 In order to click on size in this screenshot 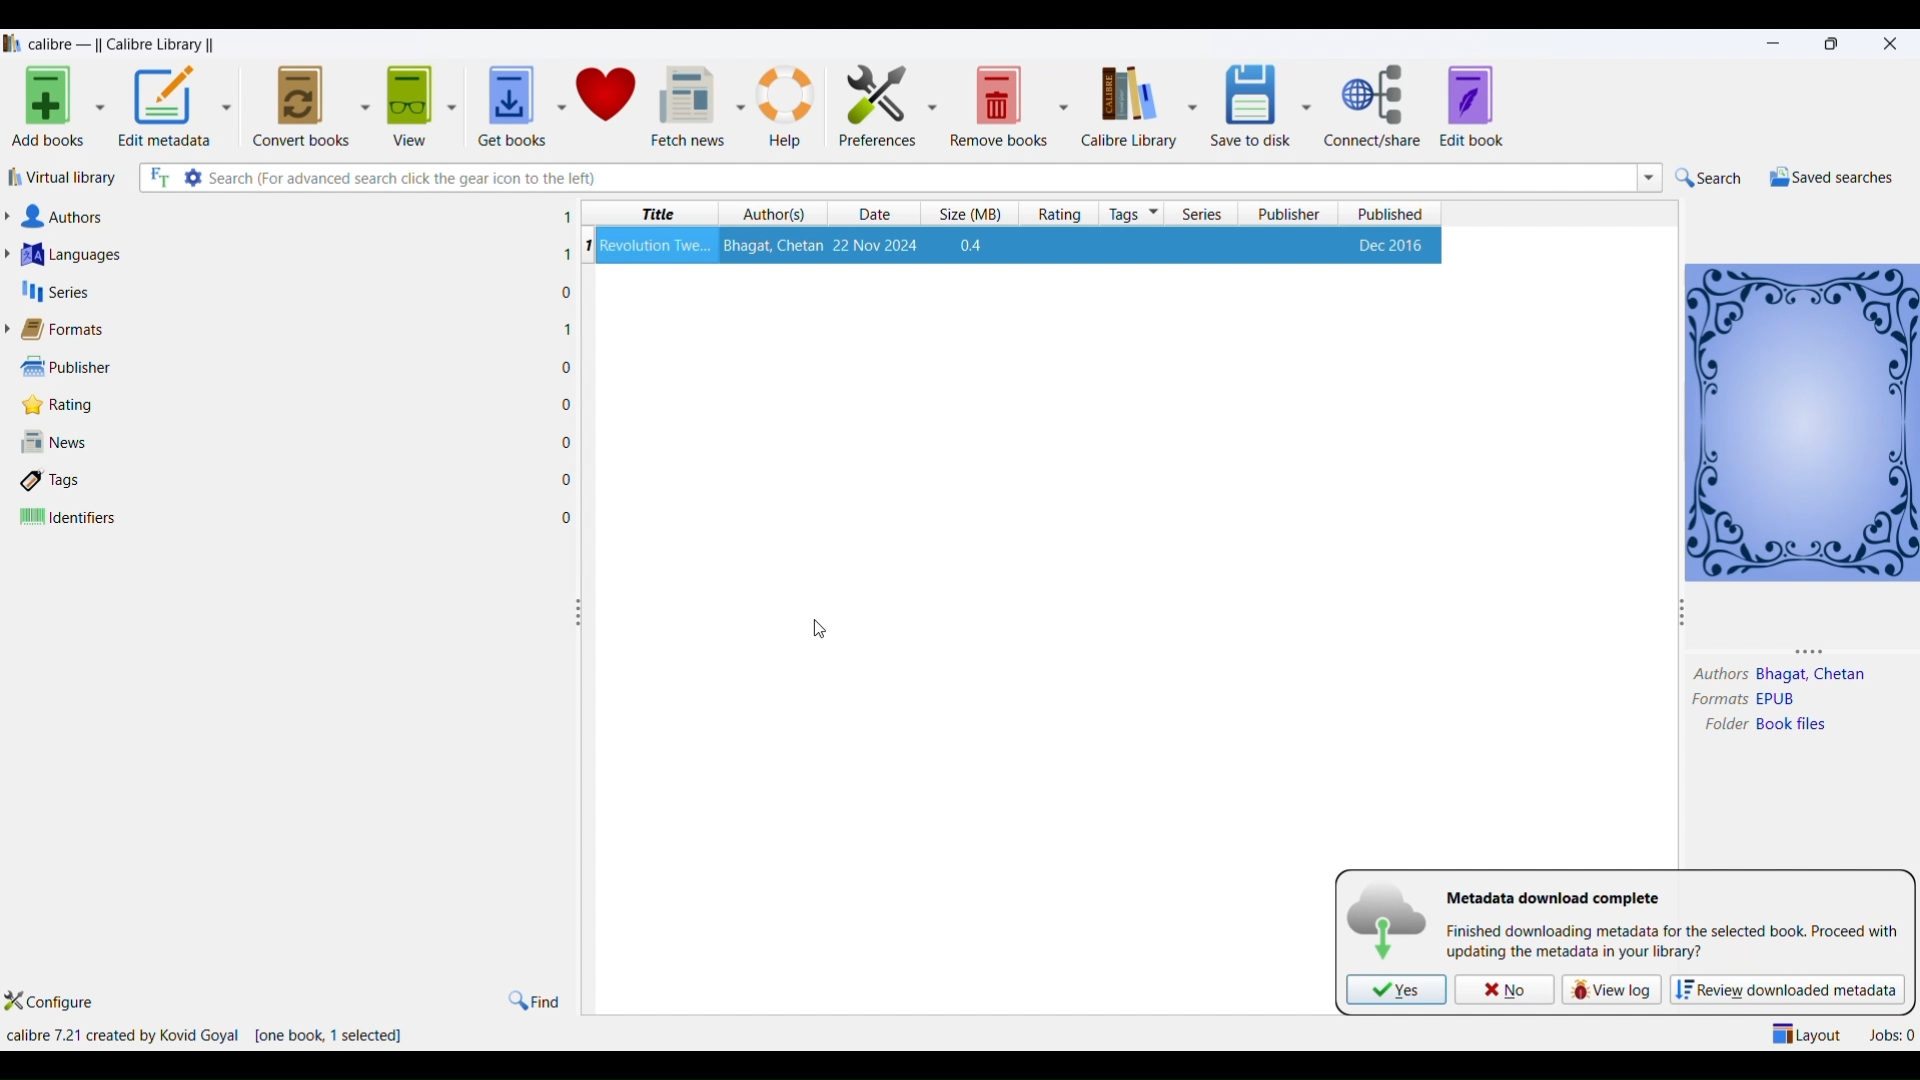, I will do `click(965, 214)`.